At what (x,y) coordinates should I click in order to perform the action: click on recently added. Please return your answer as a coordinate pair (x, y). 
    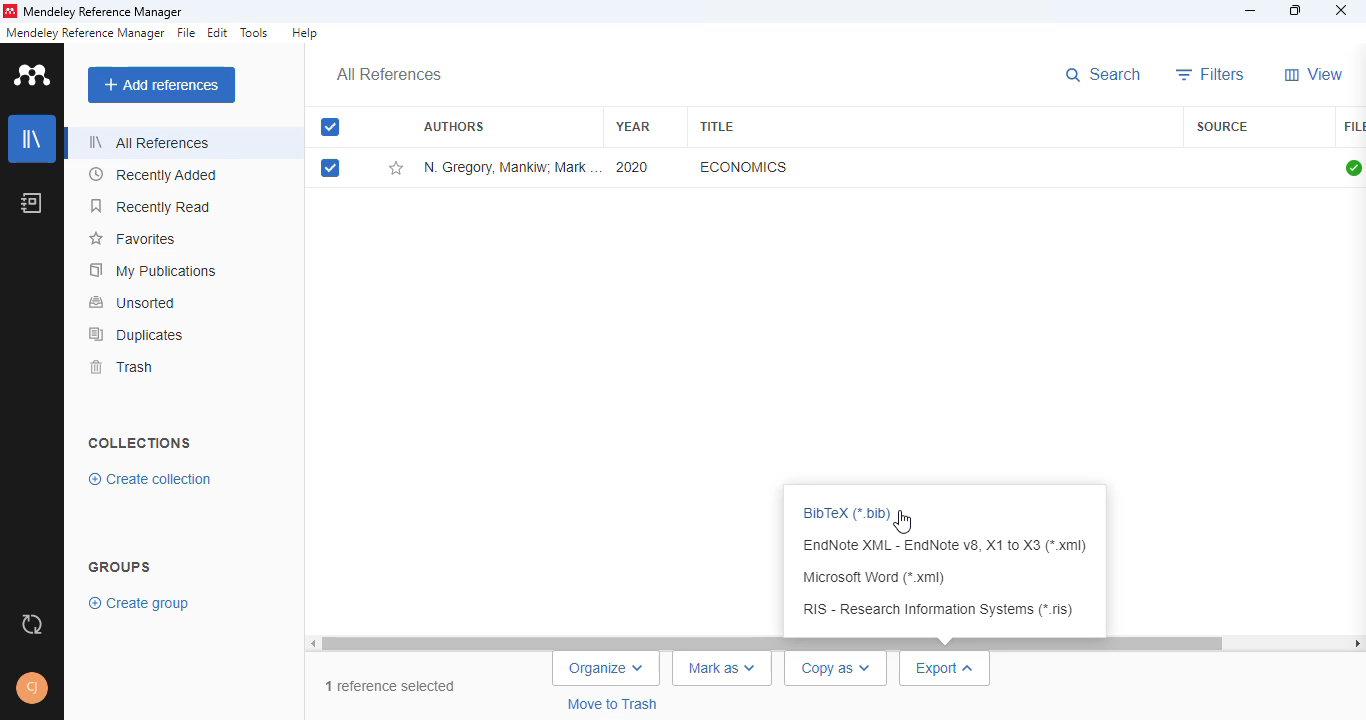
    Looking at the image, I should click on (155, 175).